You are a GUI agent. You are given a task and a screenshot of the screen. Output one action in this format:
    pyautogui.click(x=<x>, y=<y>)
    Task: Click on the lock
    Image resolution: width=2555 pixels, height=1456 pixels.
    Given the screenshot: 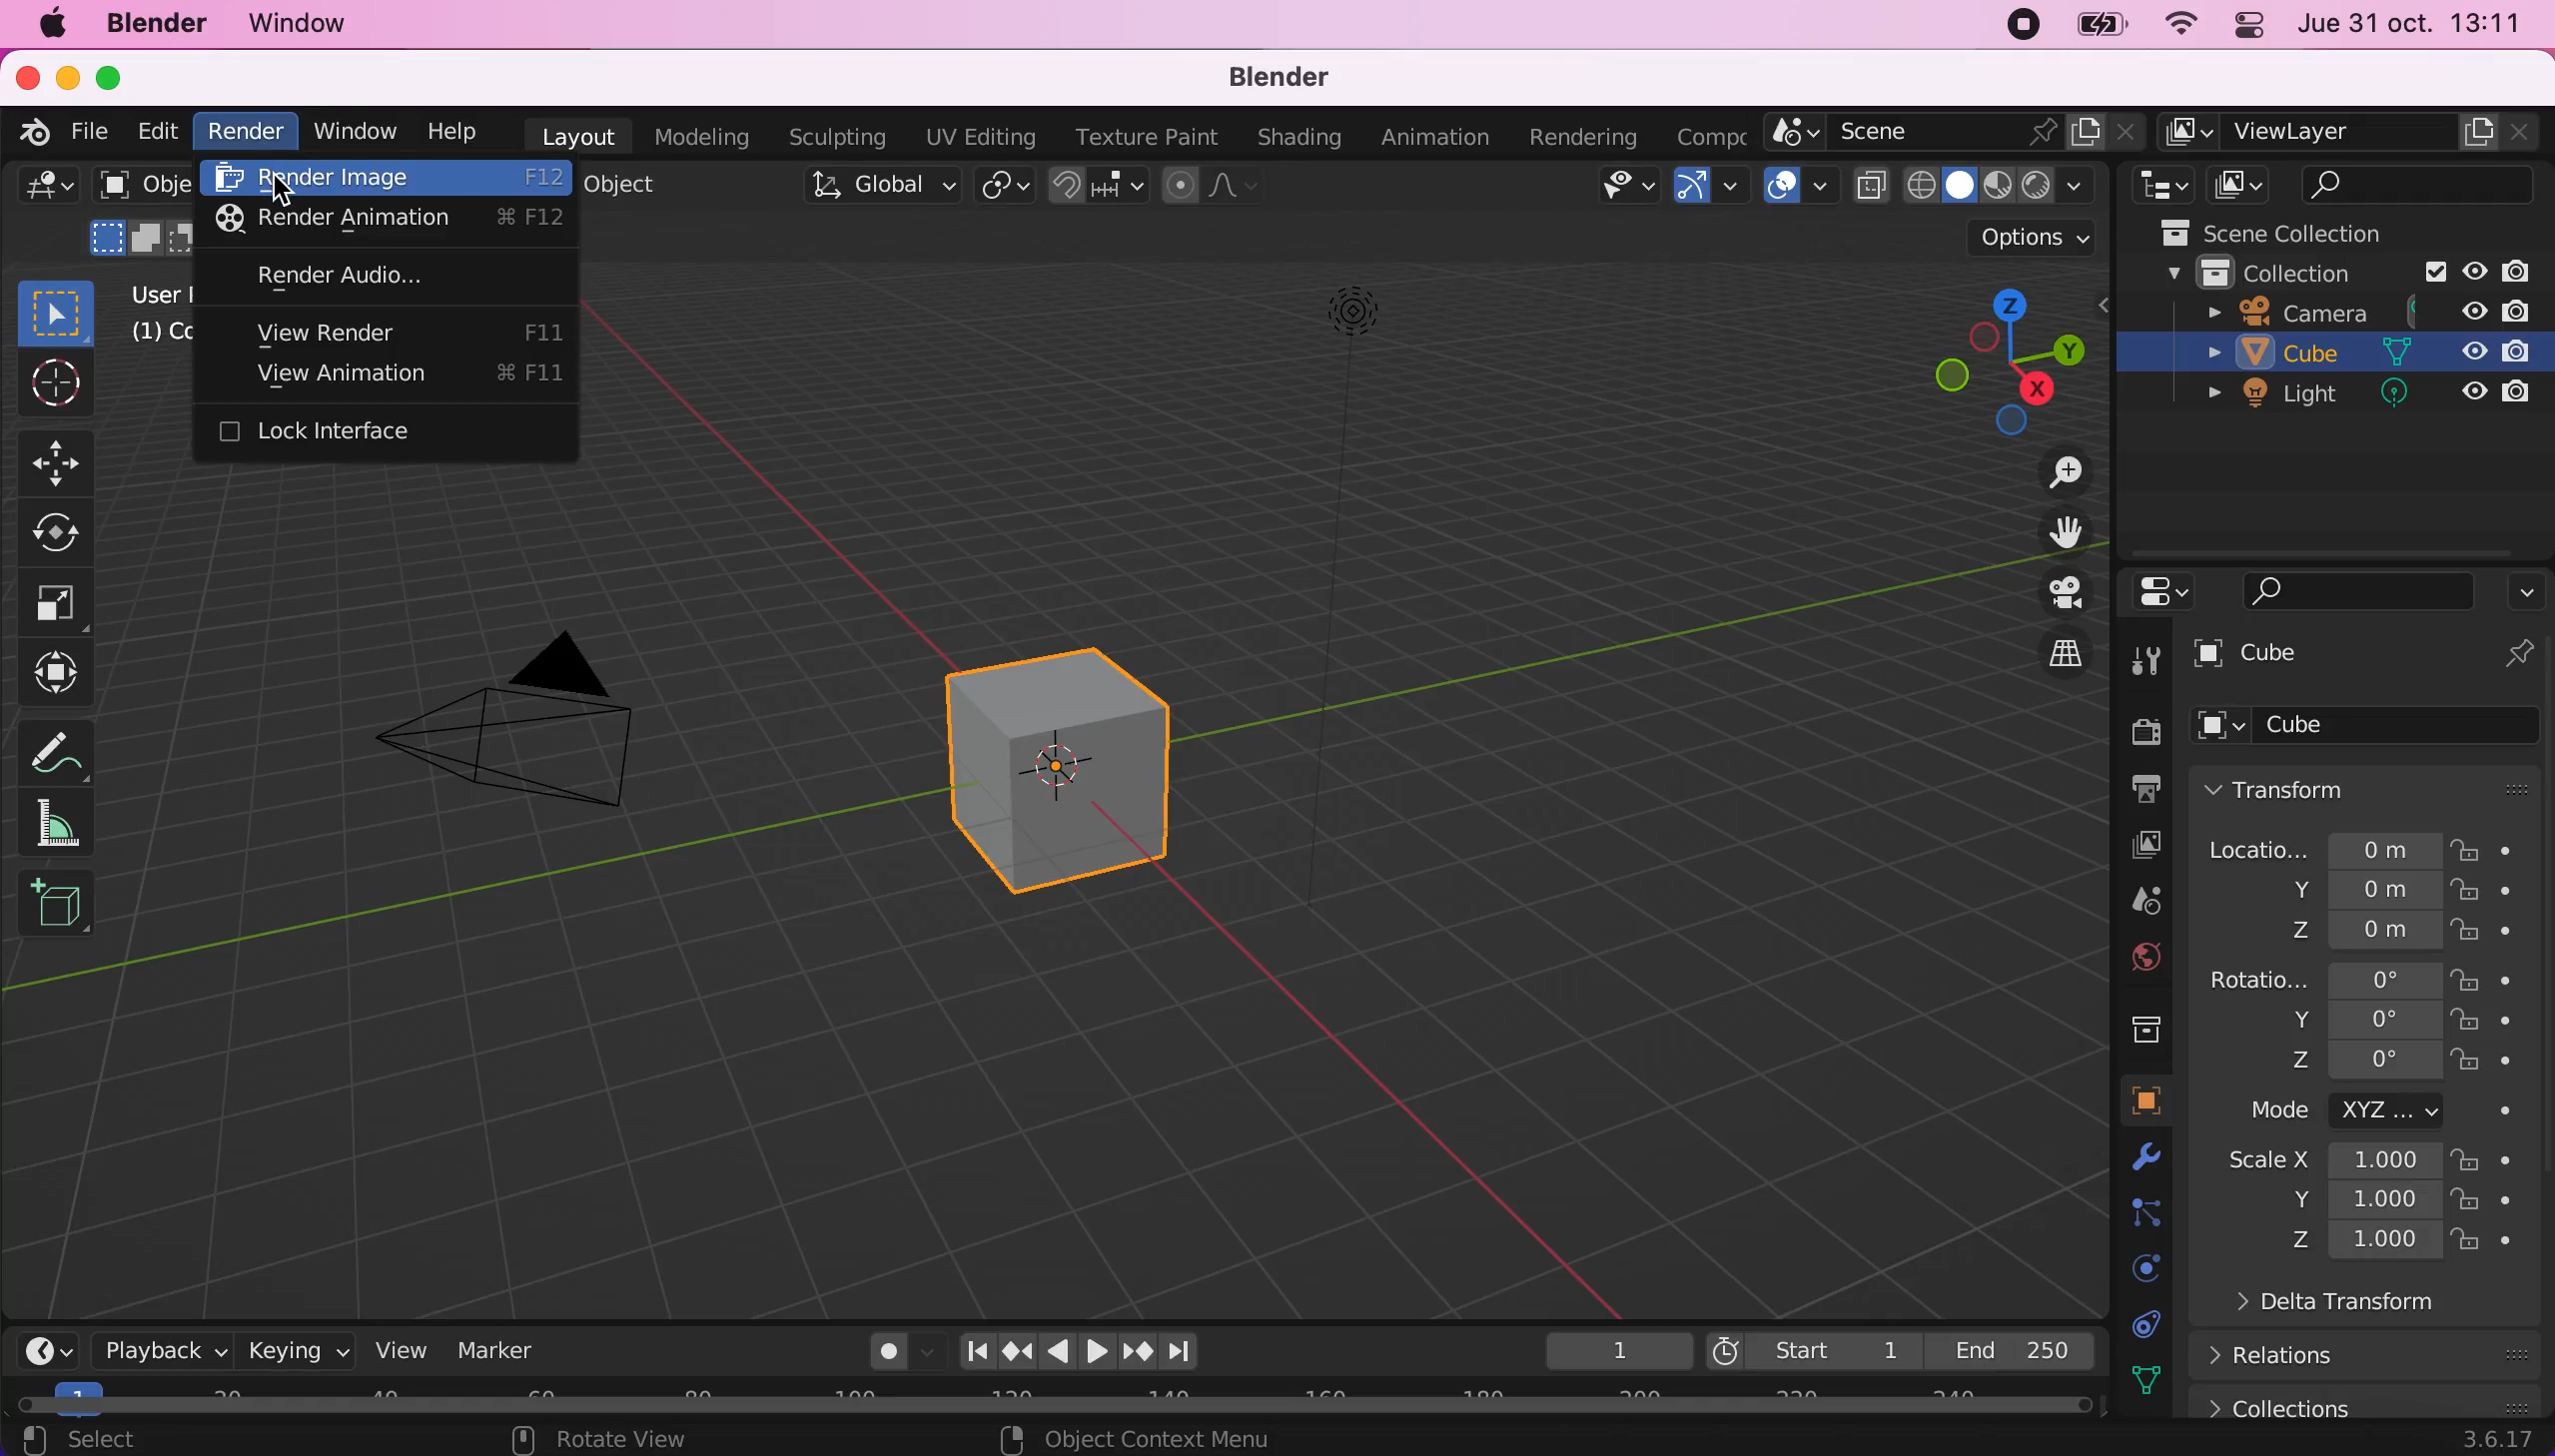 What is the action you would take?
    pyautogui.click(x=2486, y=1064)
    